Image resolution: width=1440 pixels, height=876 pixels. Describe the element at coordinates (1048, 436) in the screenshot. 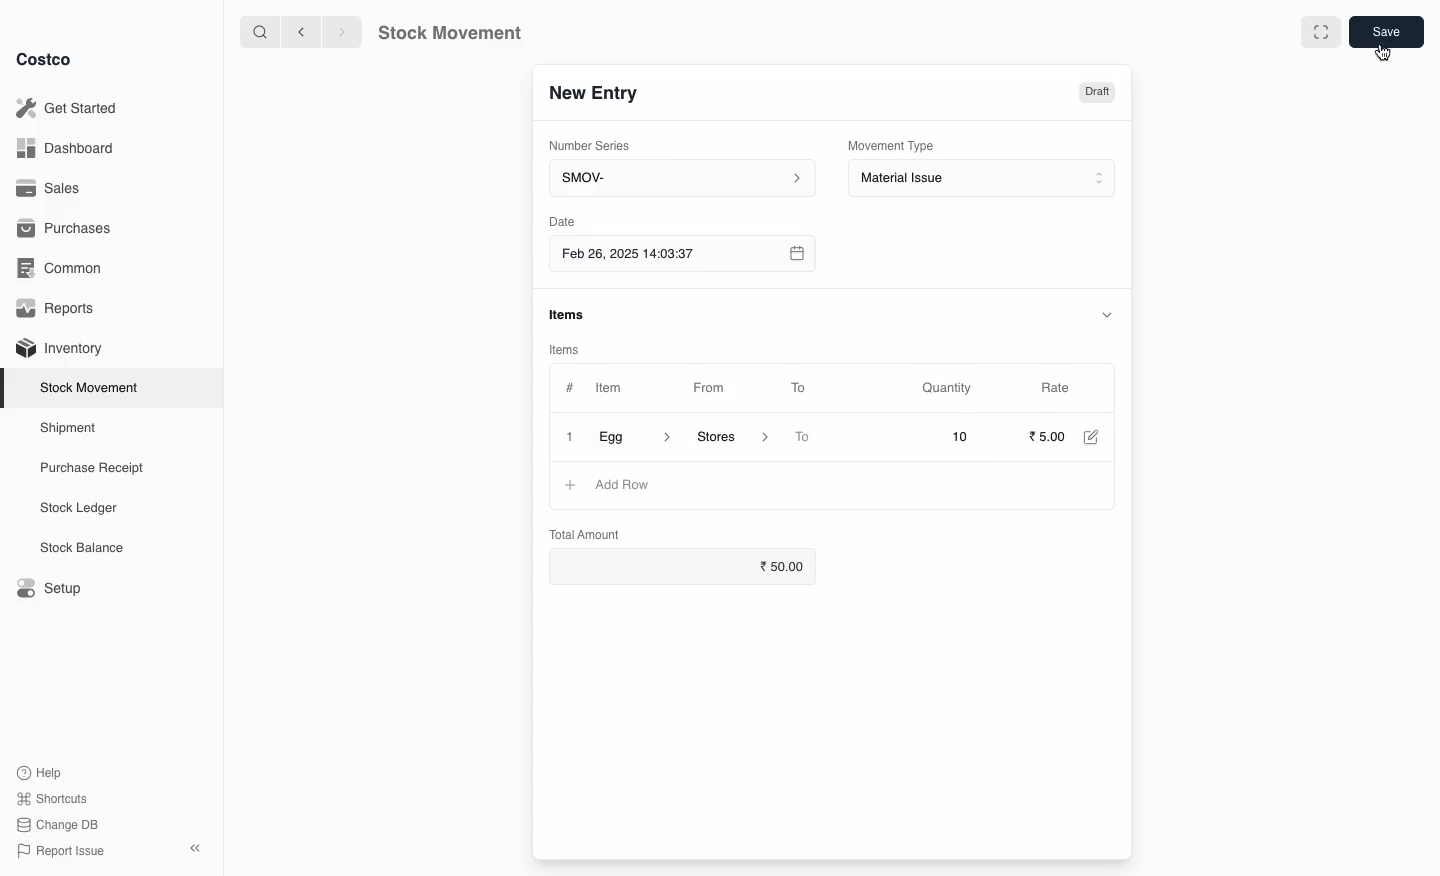

I see `5.00` at that location.